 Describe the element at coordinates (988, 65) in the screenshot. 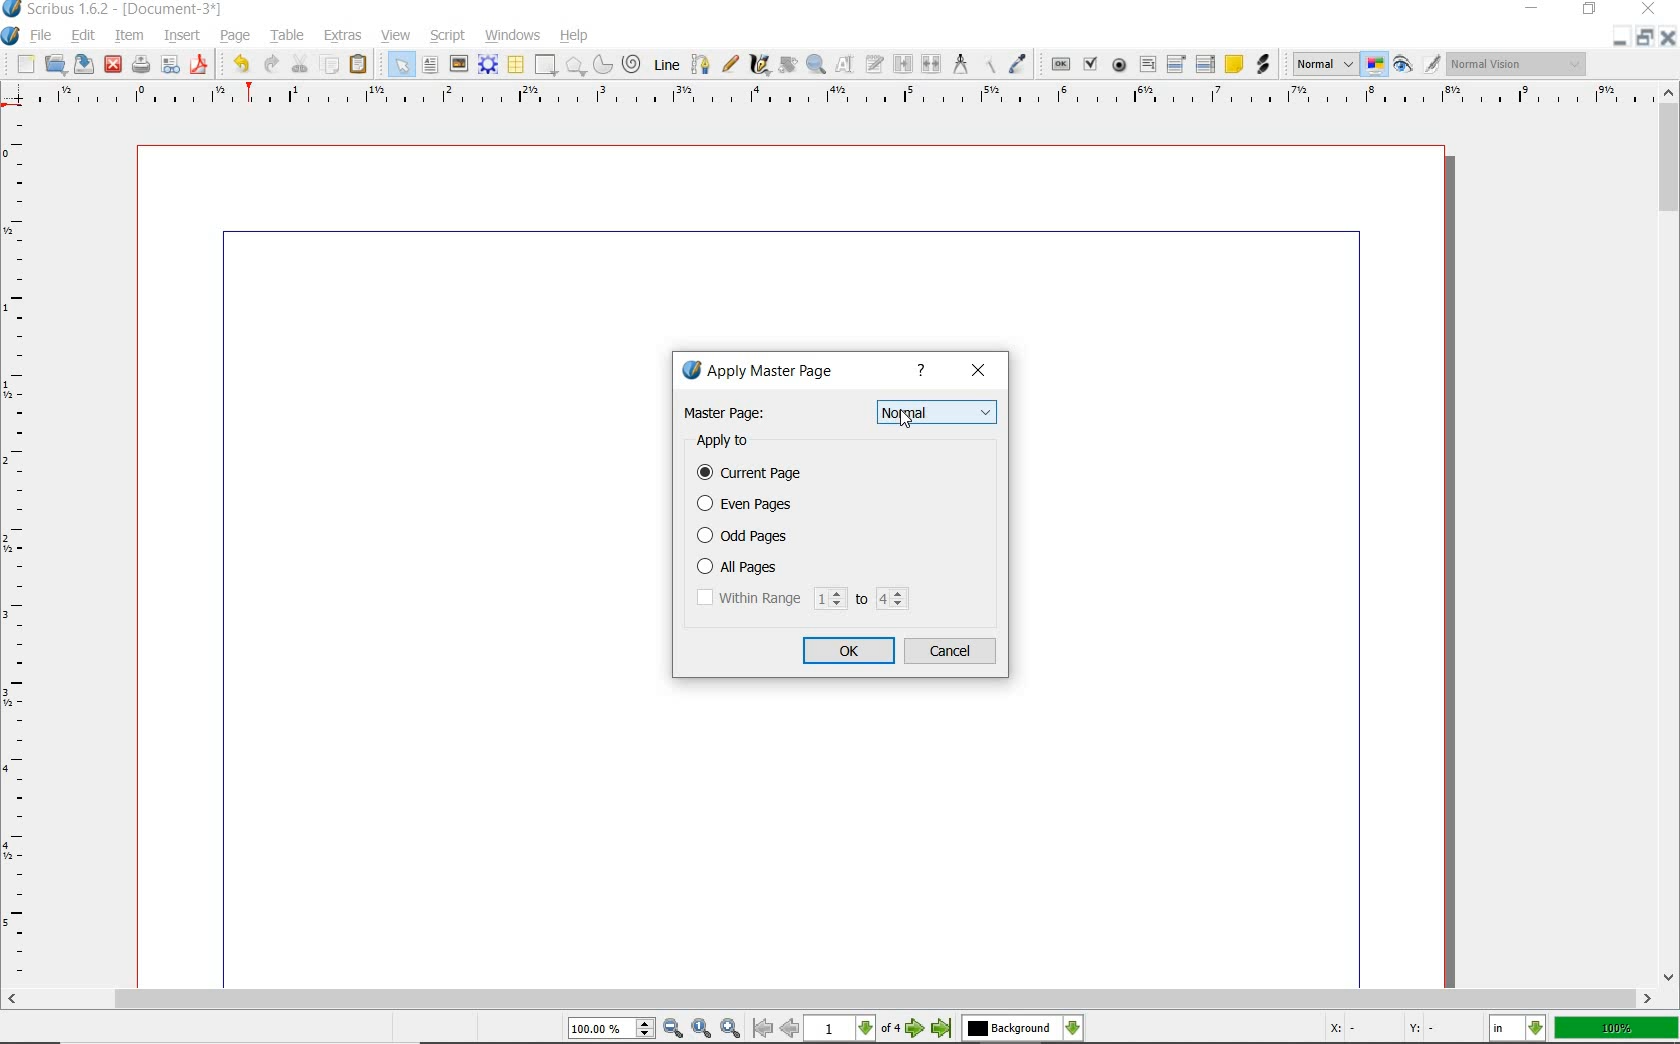

I see `copy item properties` at that location.